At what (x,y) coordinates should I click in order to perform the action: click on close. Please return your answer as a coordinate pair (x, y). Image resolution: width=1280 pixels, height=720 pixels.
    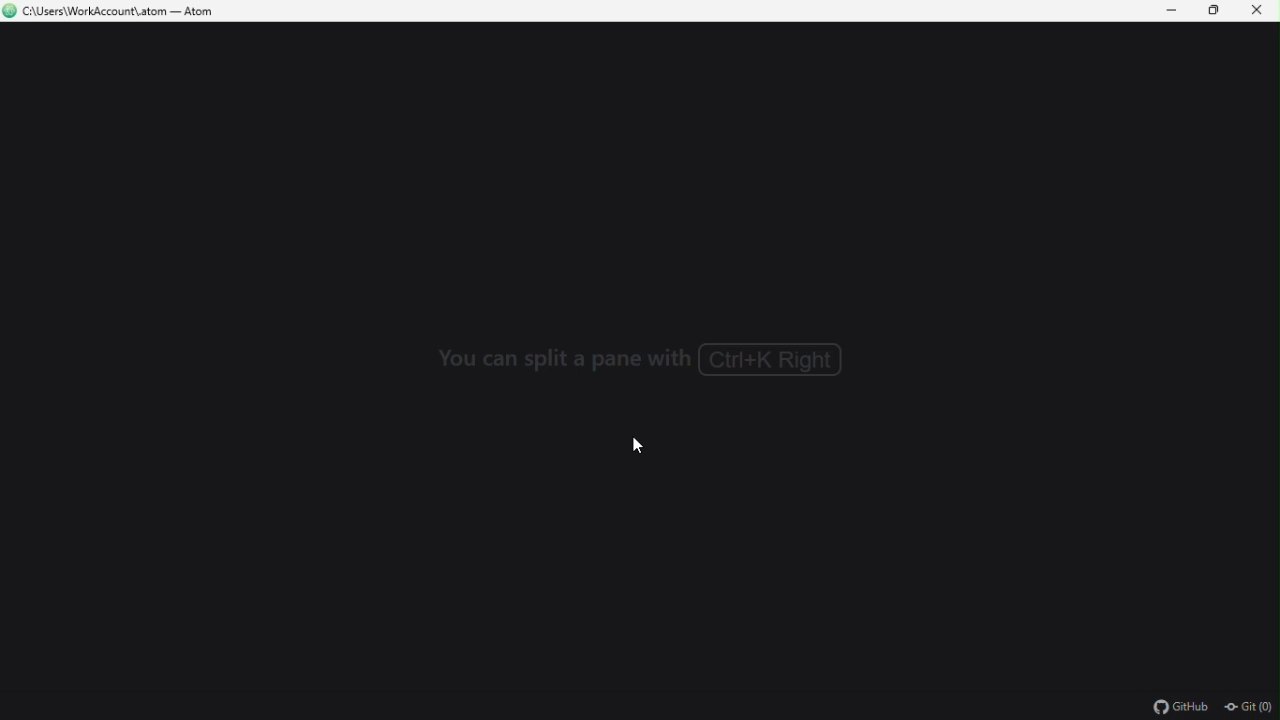
    Looking at the image, I should click on (1259, 11).